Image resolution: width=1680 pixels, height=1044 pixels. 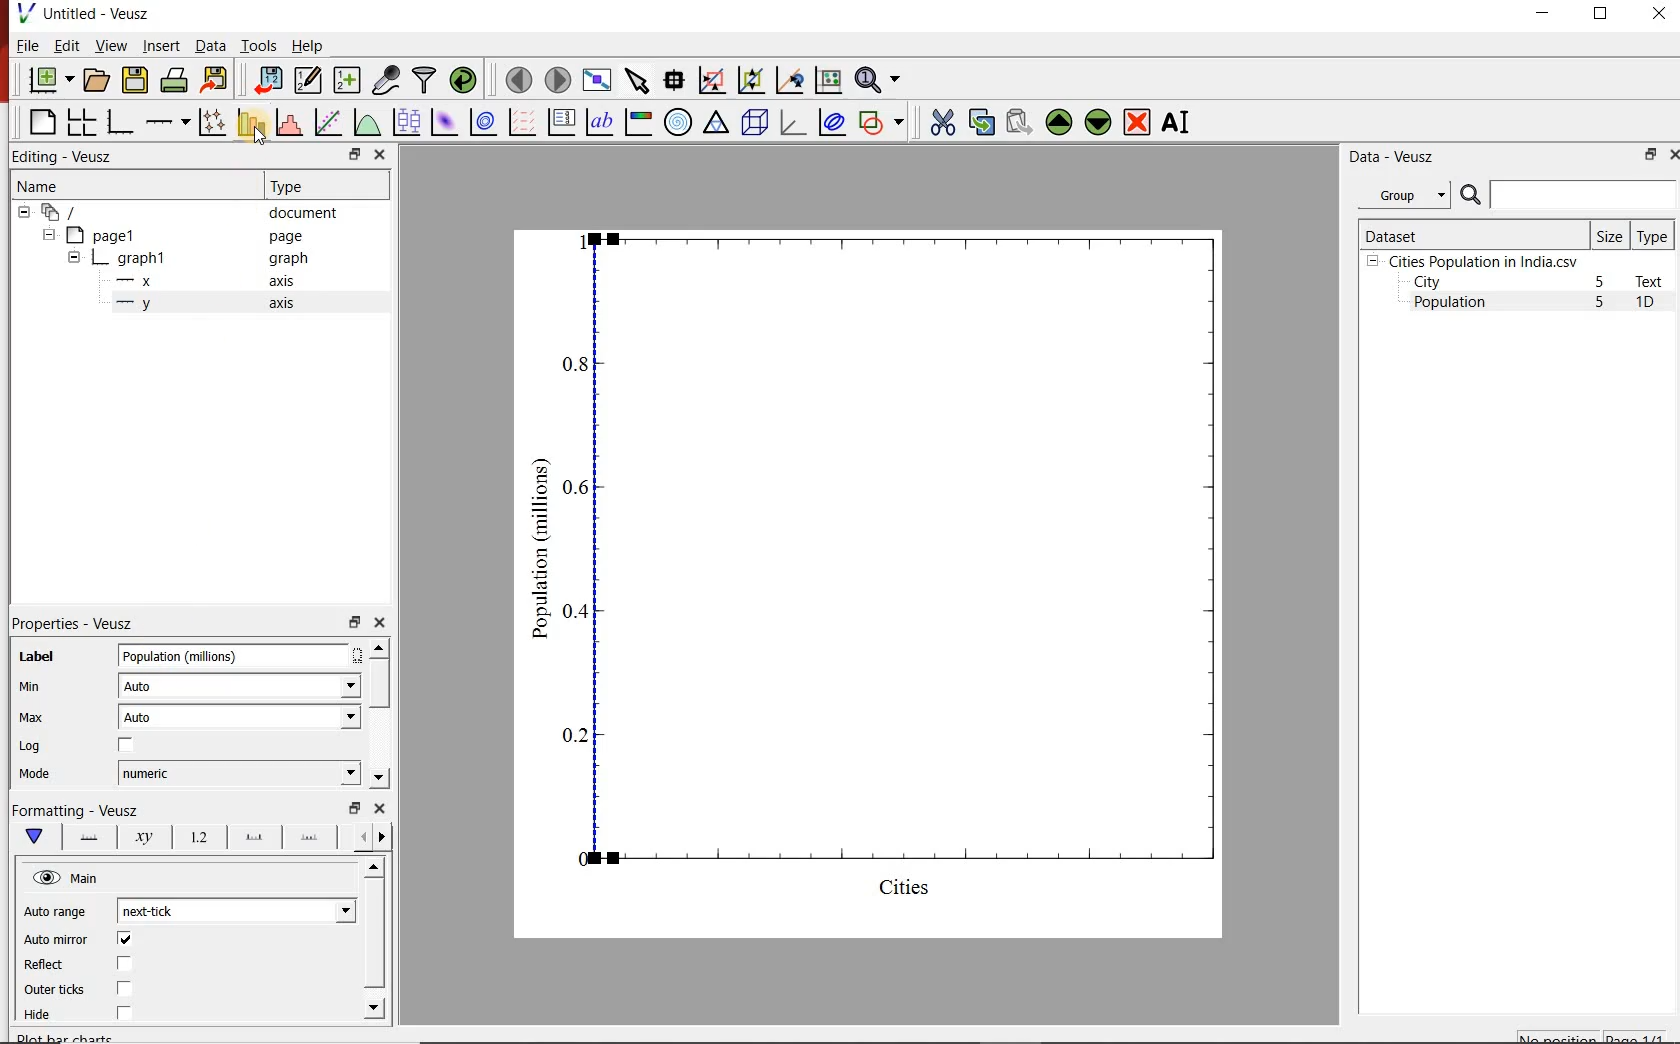 What do you see at coordinates (788, 81) in the screenshot?
I see `click to recenter graph axes` at bounding box center [788, 81].